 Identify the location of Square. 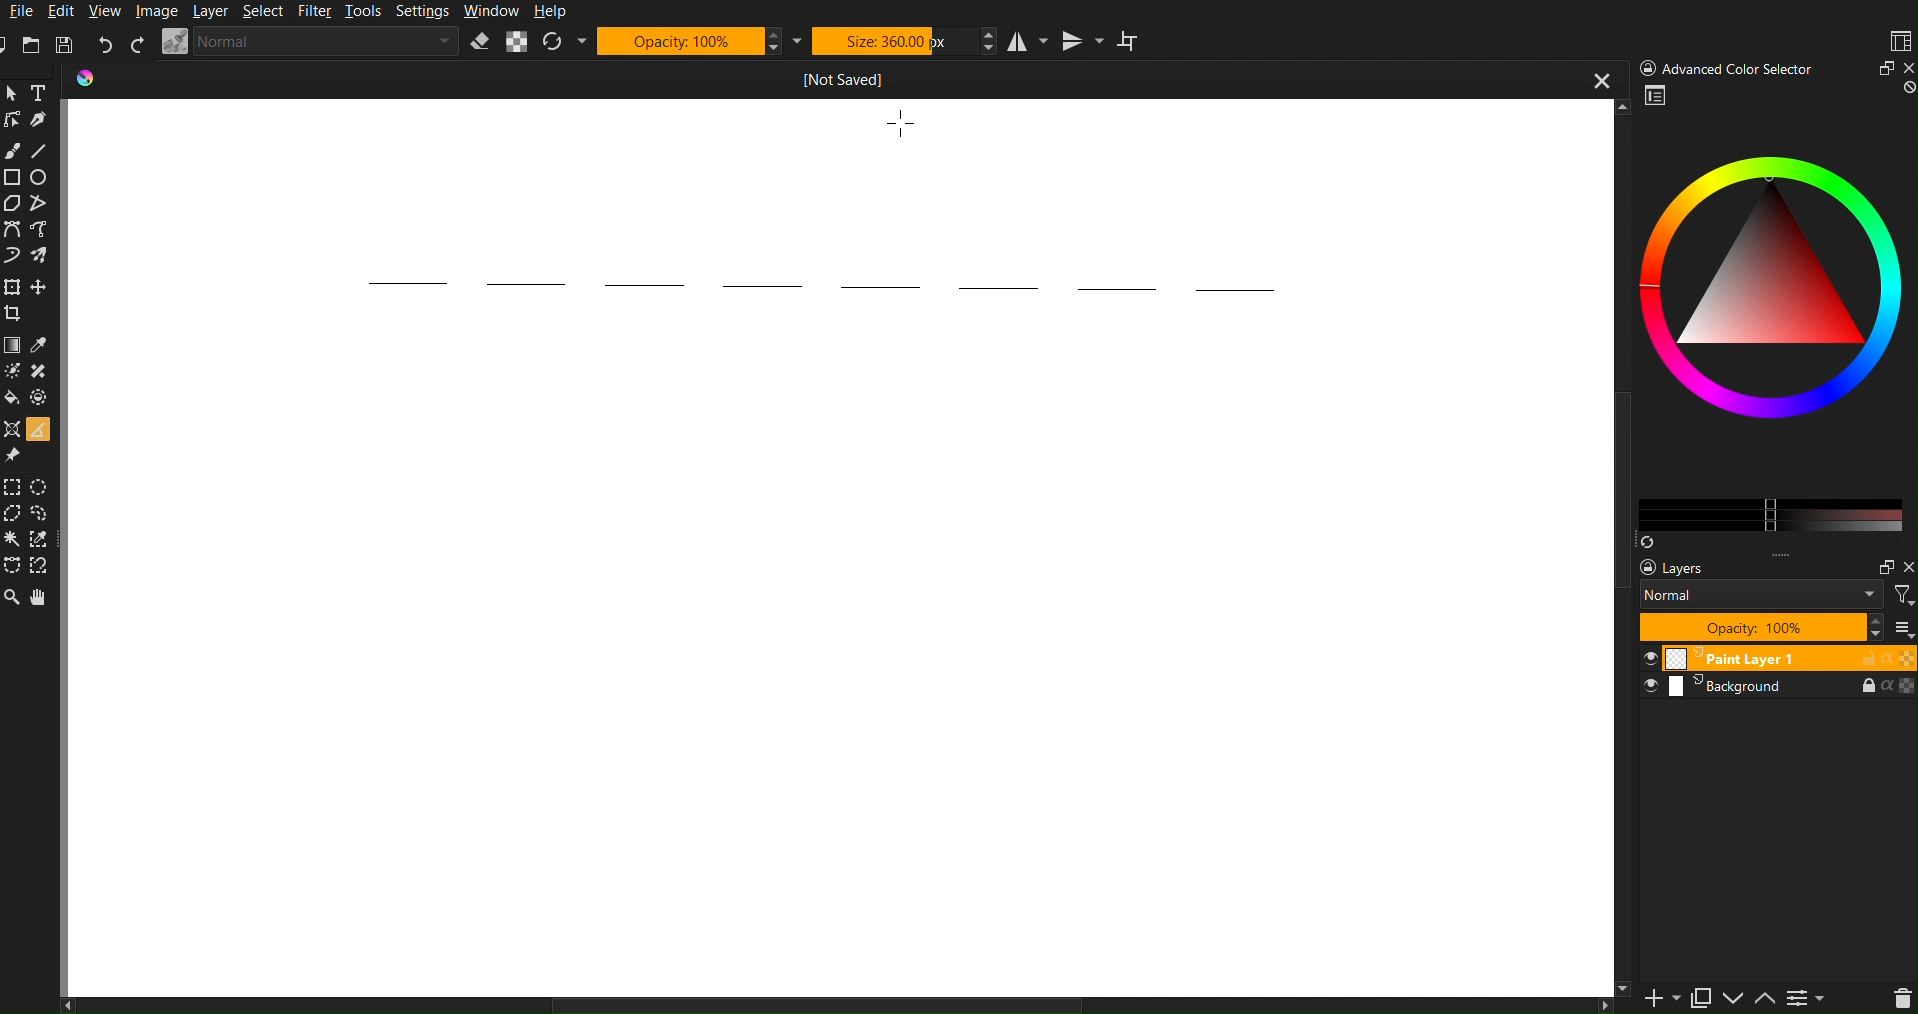
(13, 176).